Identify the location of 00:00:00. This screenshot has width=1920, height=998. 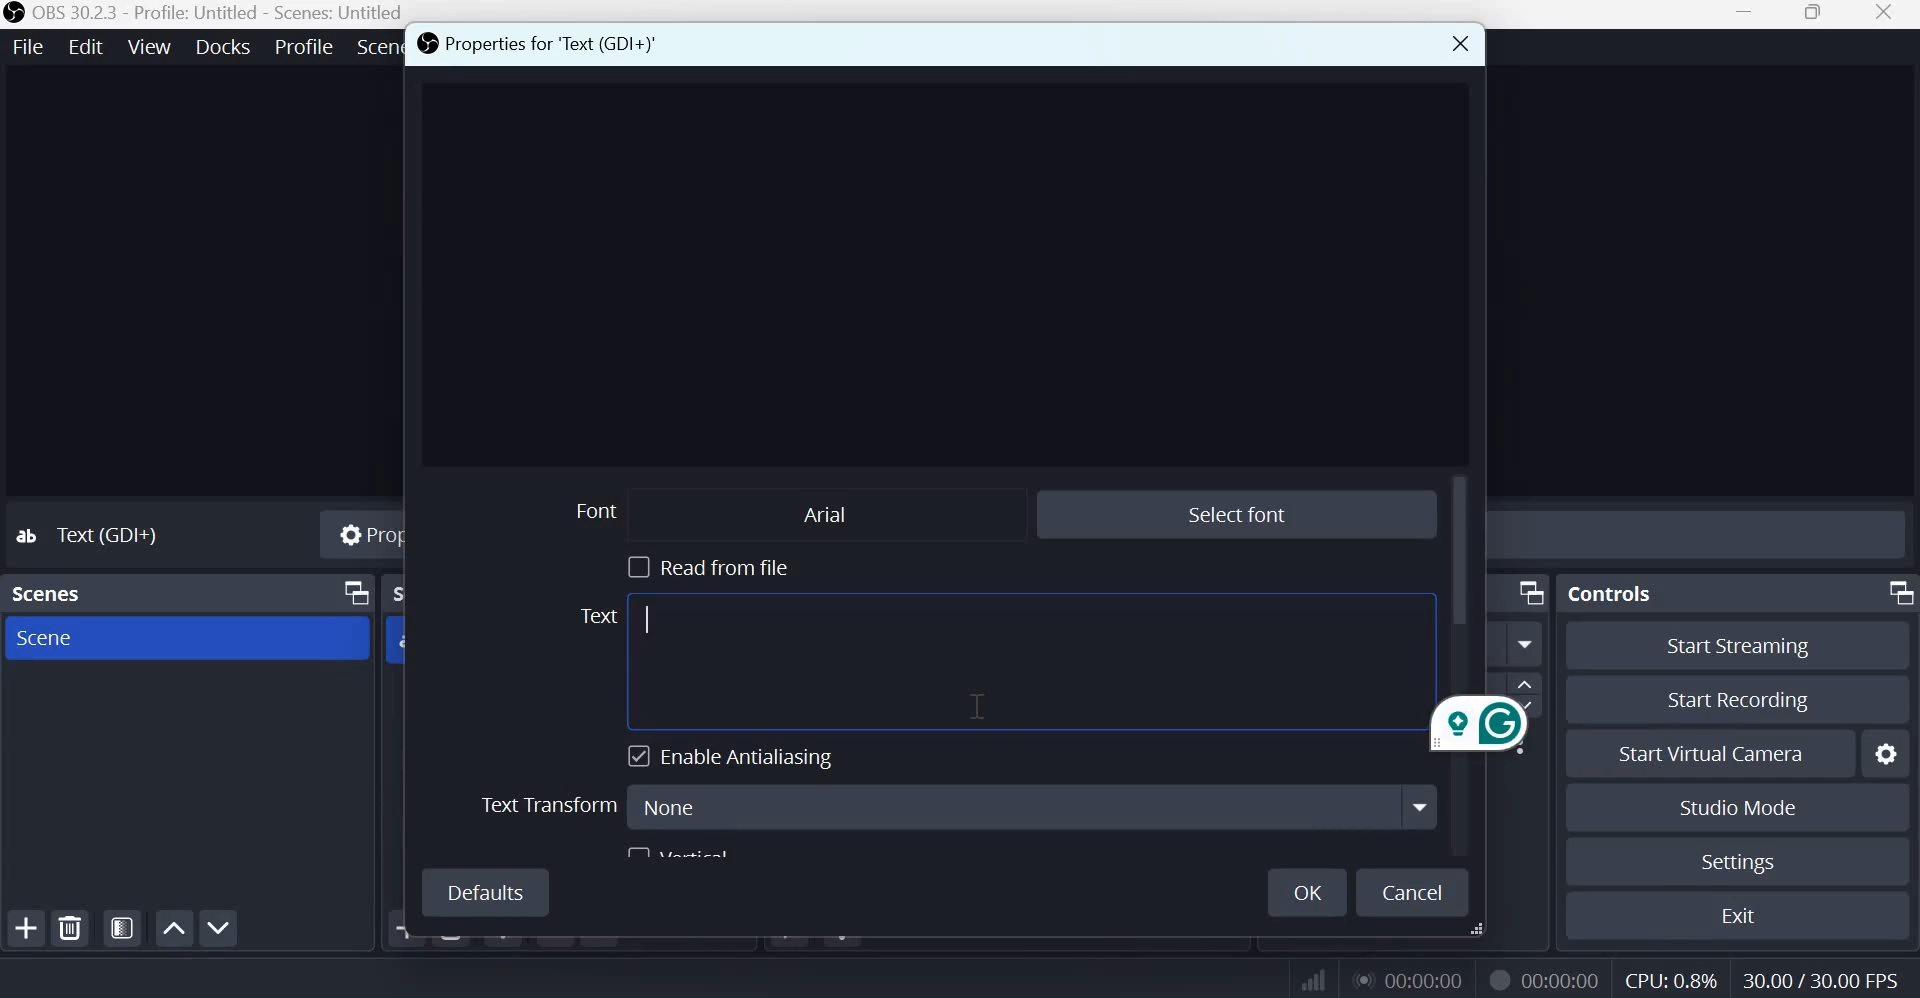
(1561, 981).